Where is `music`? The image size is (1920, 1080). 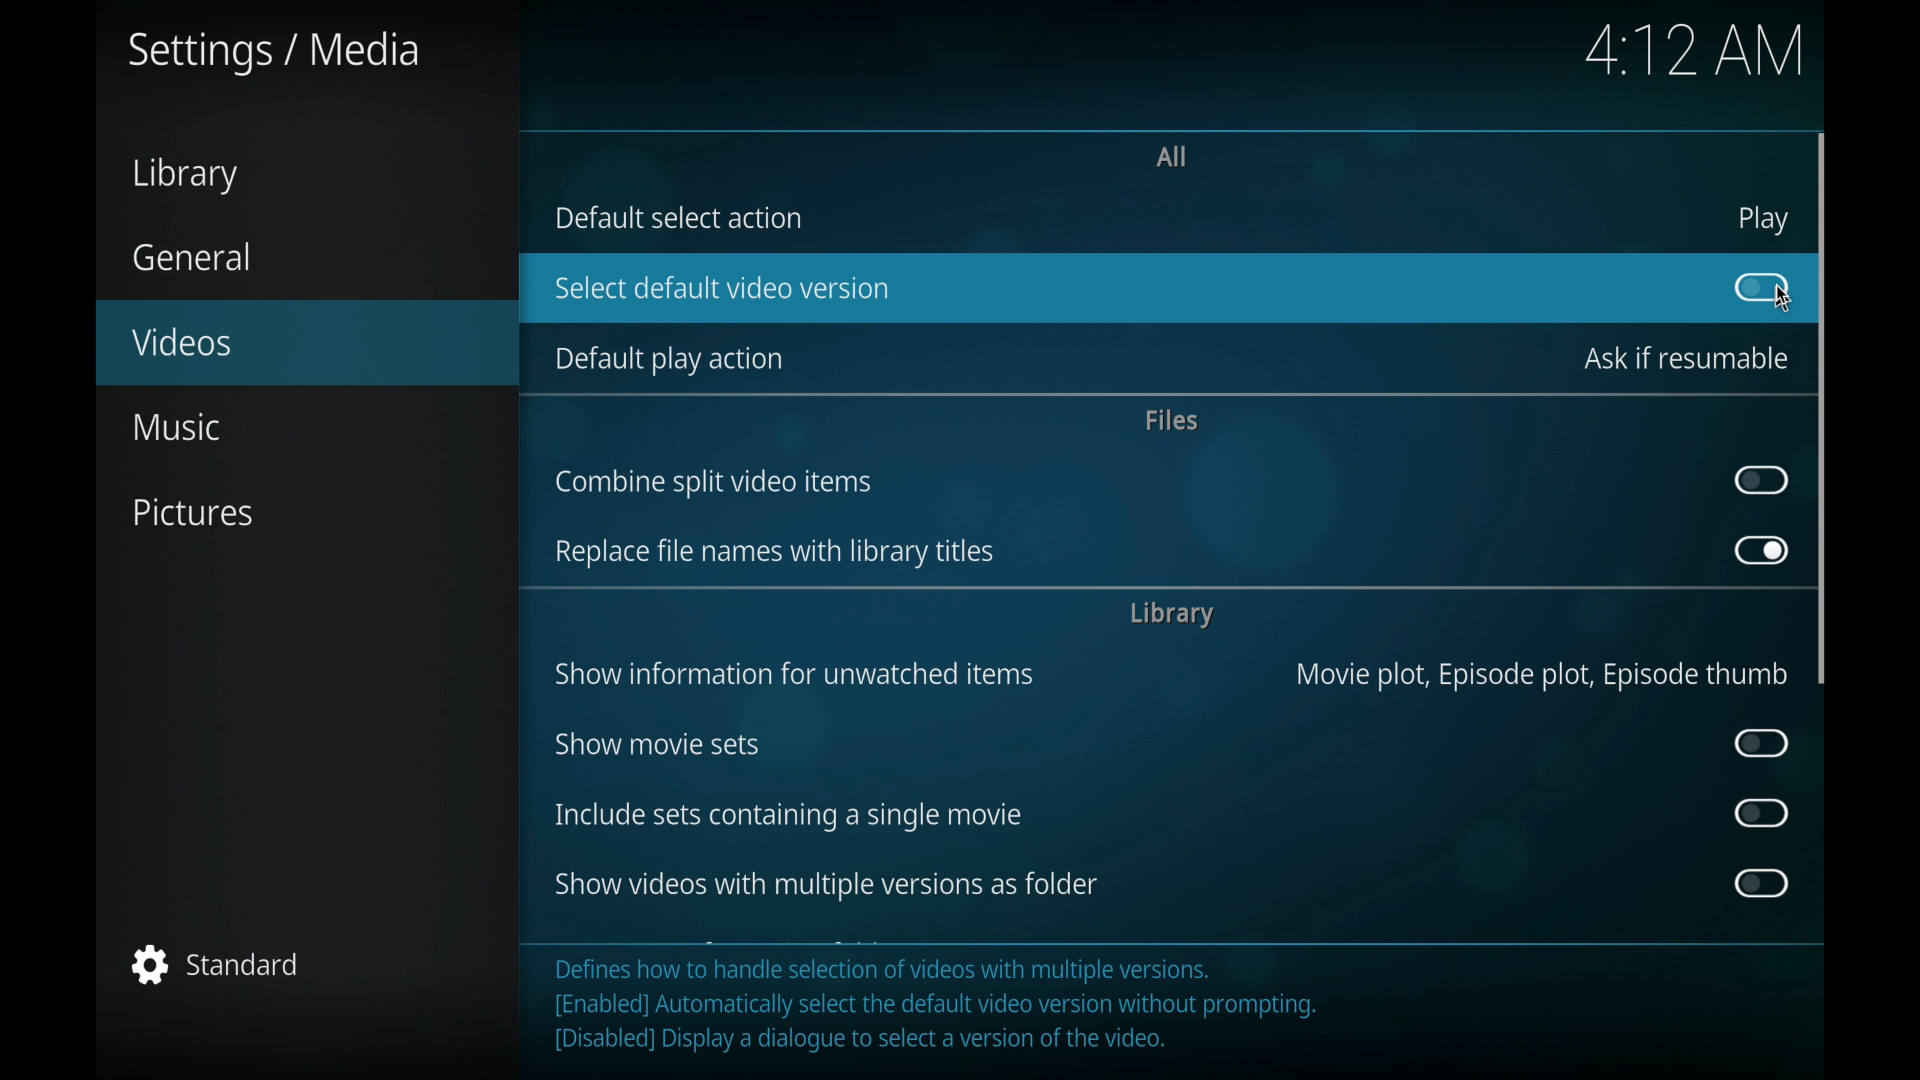 music is located at coordinates (178, 428).